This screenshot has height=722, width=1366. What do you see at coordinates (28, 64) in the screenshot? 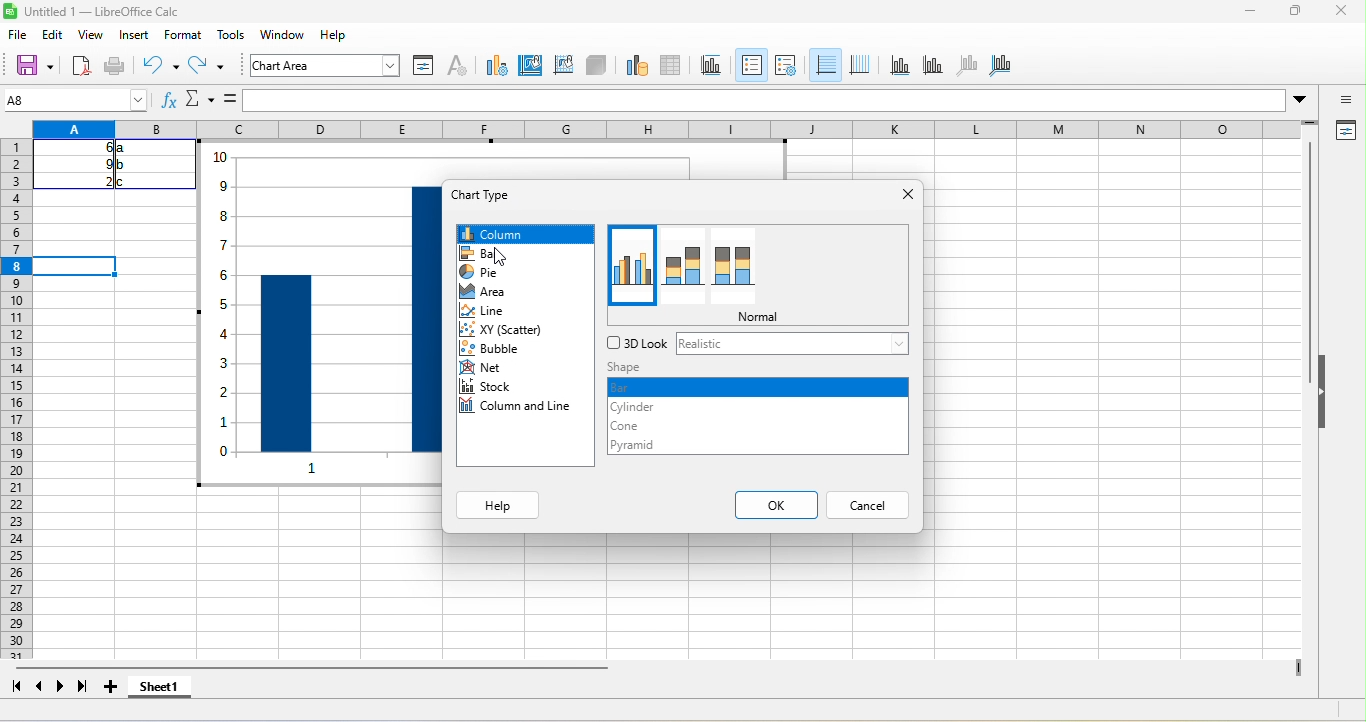
I see `new` at bounding box center [28, 64].